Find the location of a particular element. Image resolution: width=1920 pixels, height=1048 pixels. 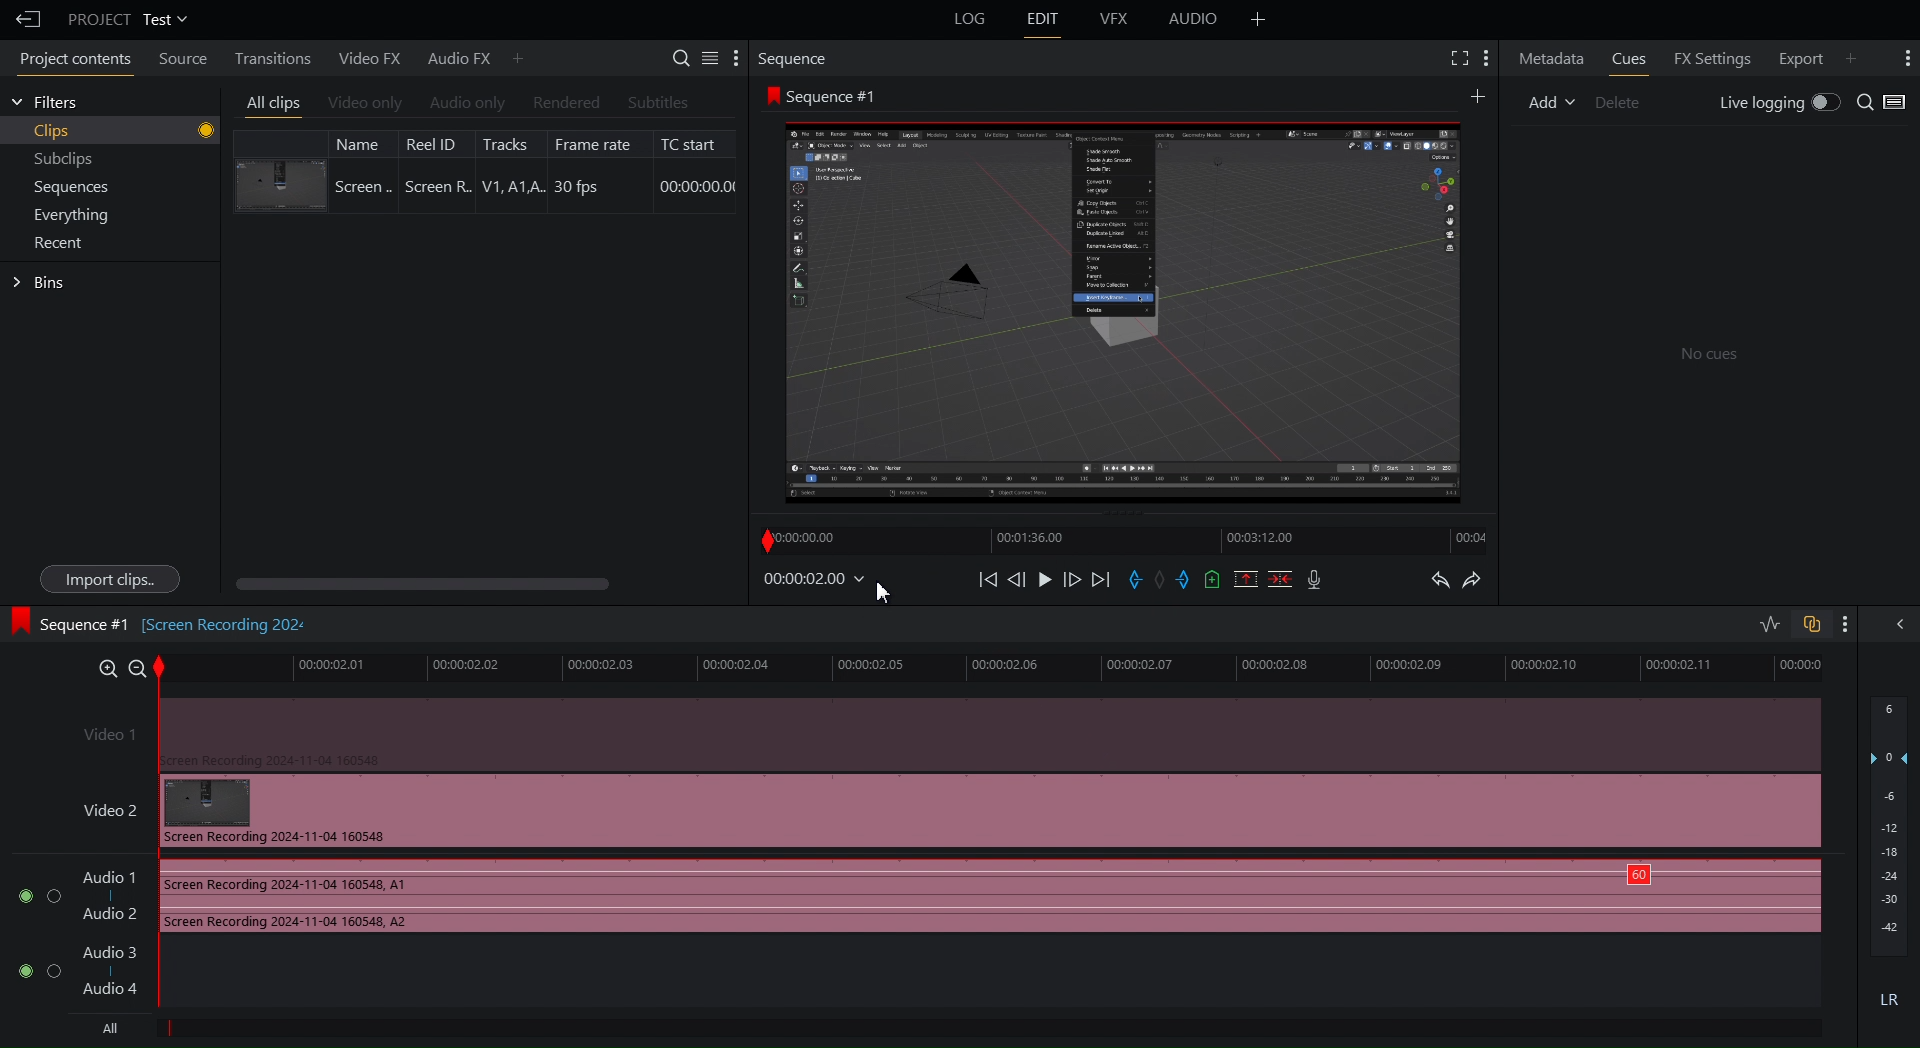

Clip is located at coordinates (485, 170).